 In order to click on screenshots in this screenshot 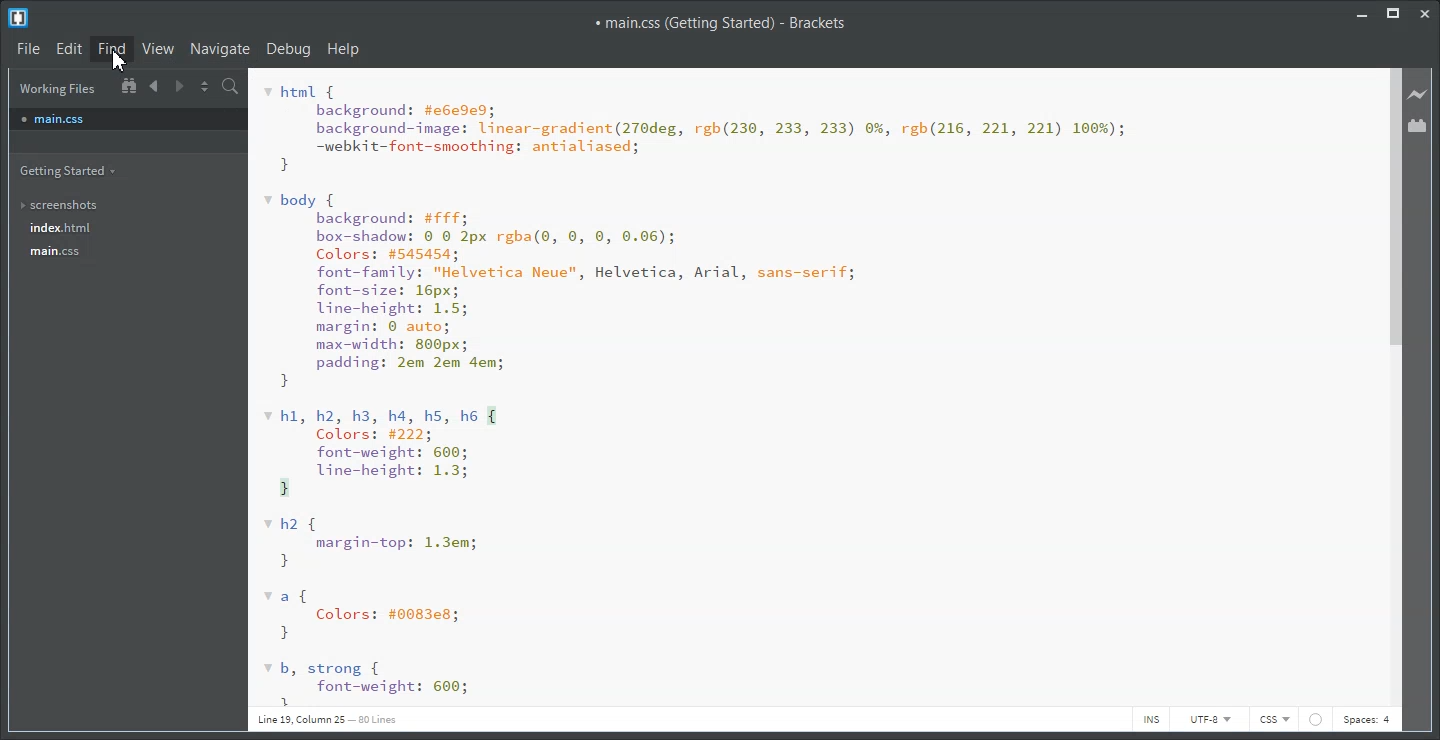, I will do `click(72, 206)`.